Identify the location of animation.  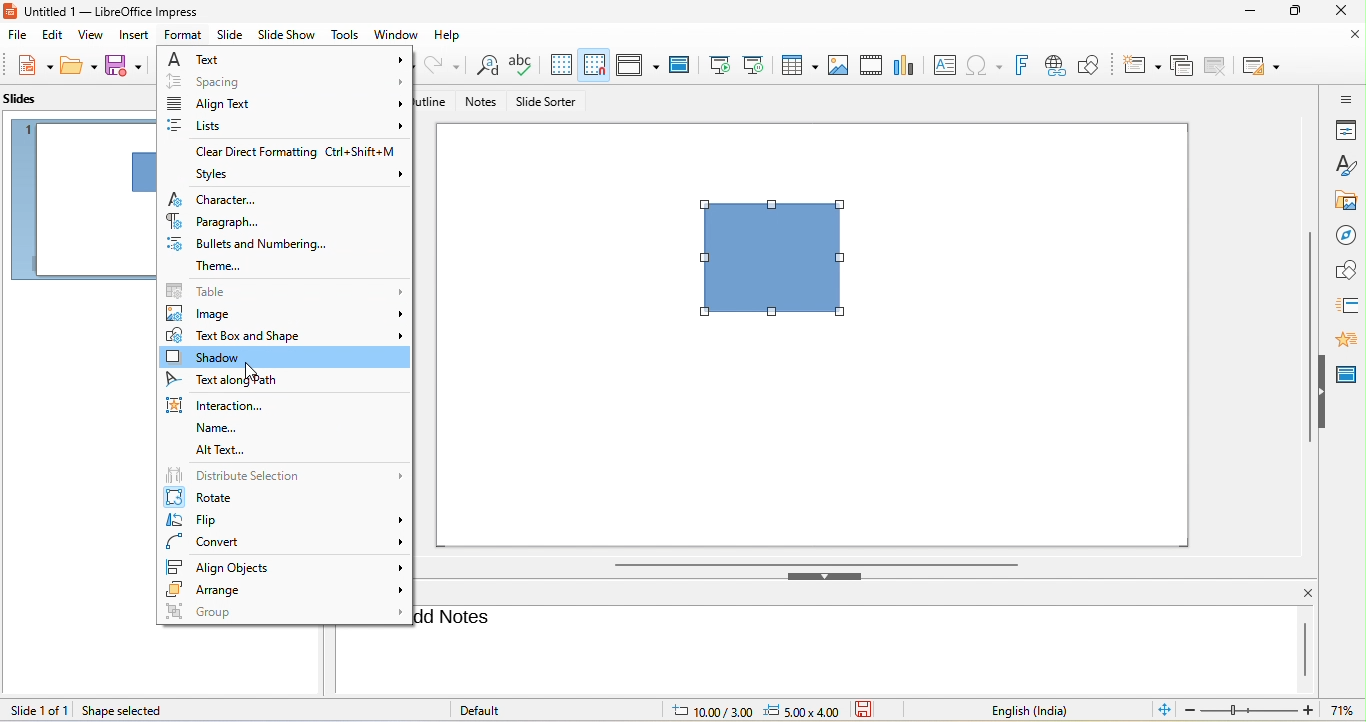
(1351, 338).